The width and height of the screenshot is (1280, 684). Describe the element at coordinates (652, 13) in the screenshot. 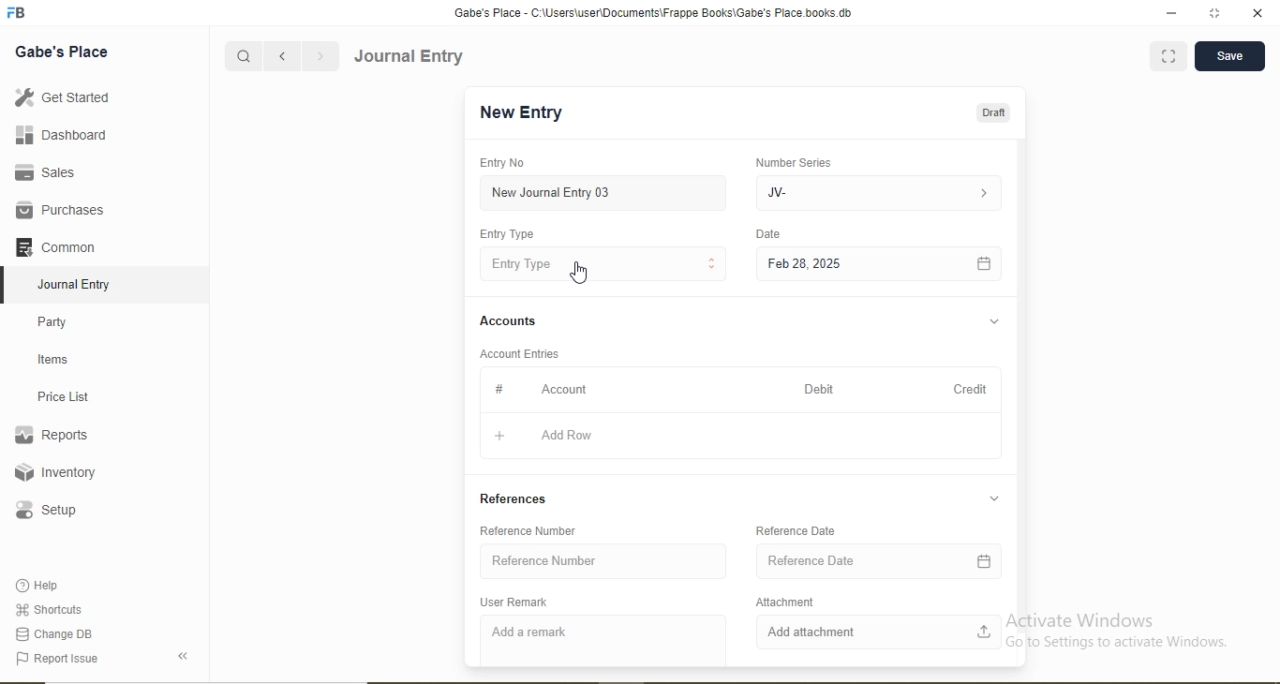

I see `‘Gabe's Place - C:\Users\useriDocuments\Frappe Books\Gabe's Place books db` at that location.